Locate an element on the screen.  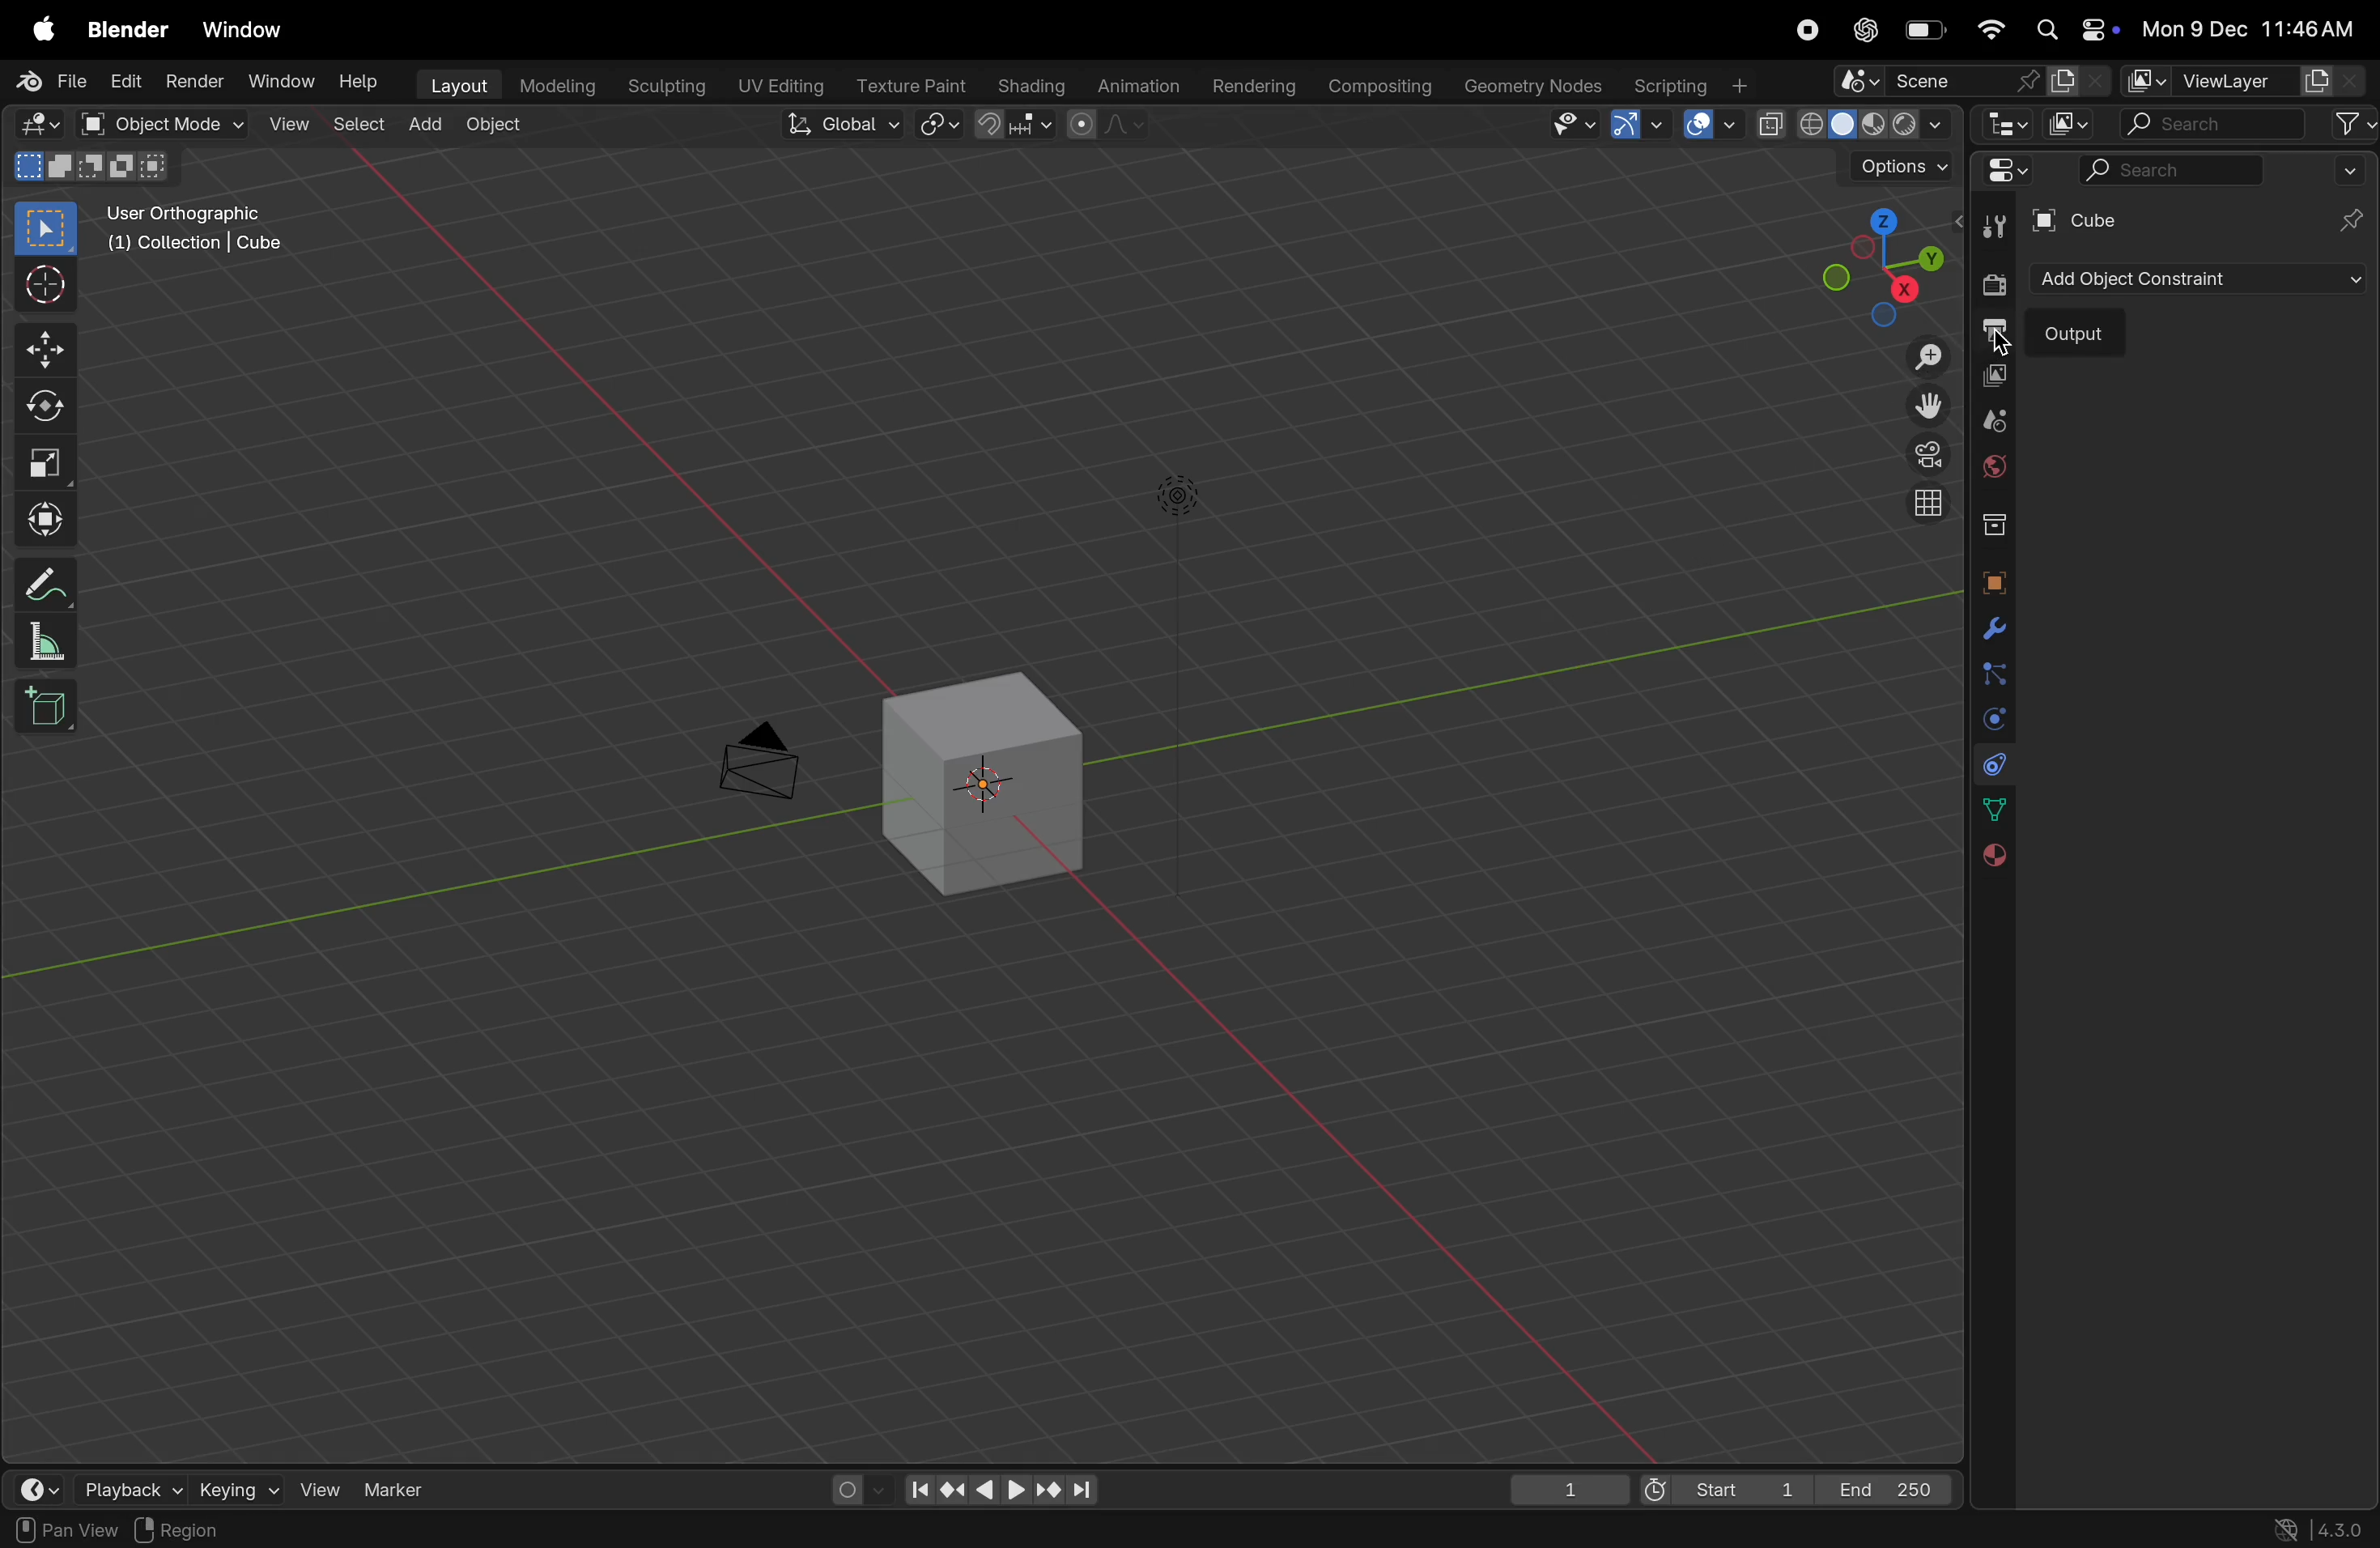
options is located at coordinates (1891, 164).